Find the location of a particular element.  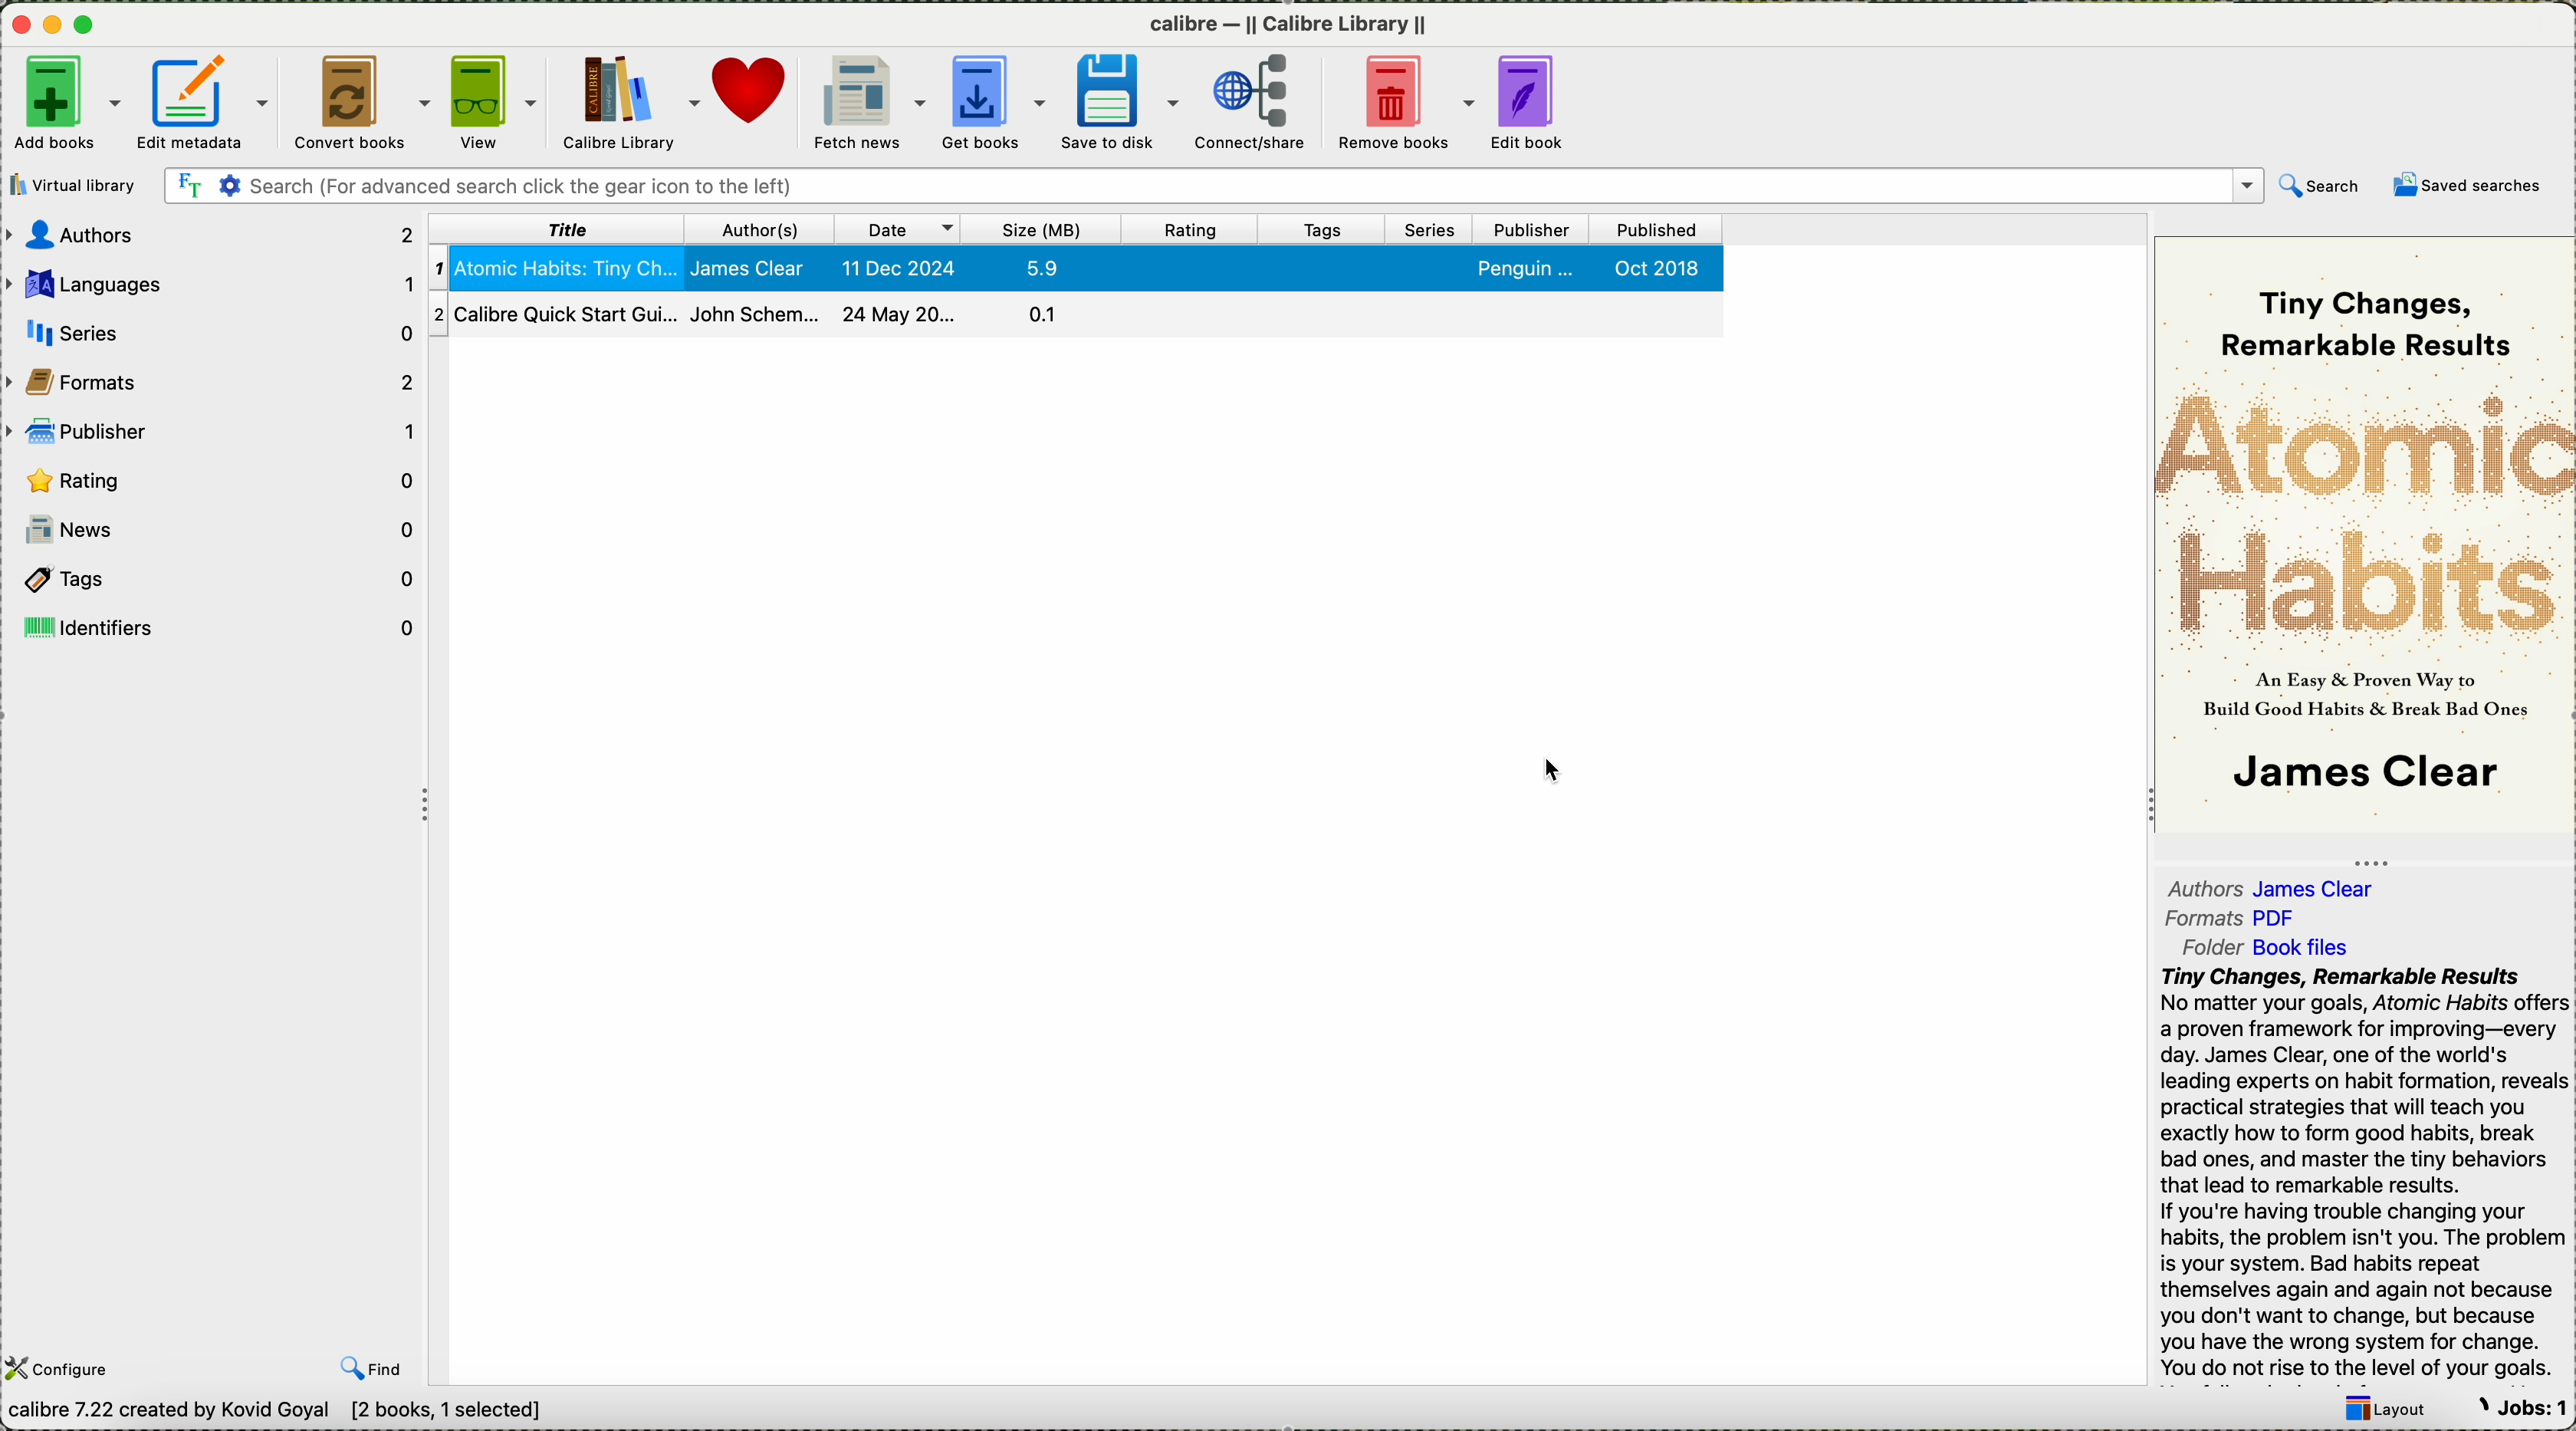

publisher is located at coordinates (1531, 228).